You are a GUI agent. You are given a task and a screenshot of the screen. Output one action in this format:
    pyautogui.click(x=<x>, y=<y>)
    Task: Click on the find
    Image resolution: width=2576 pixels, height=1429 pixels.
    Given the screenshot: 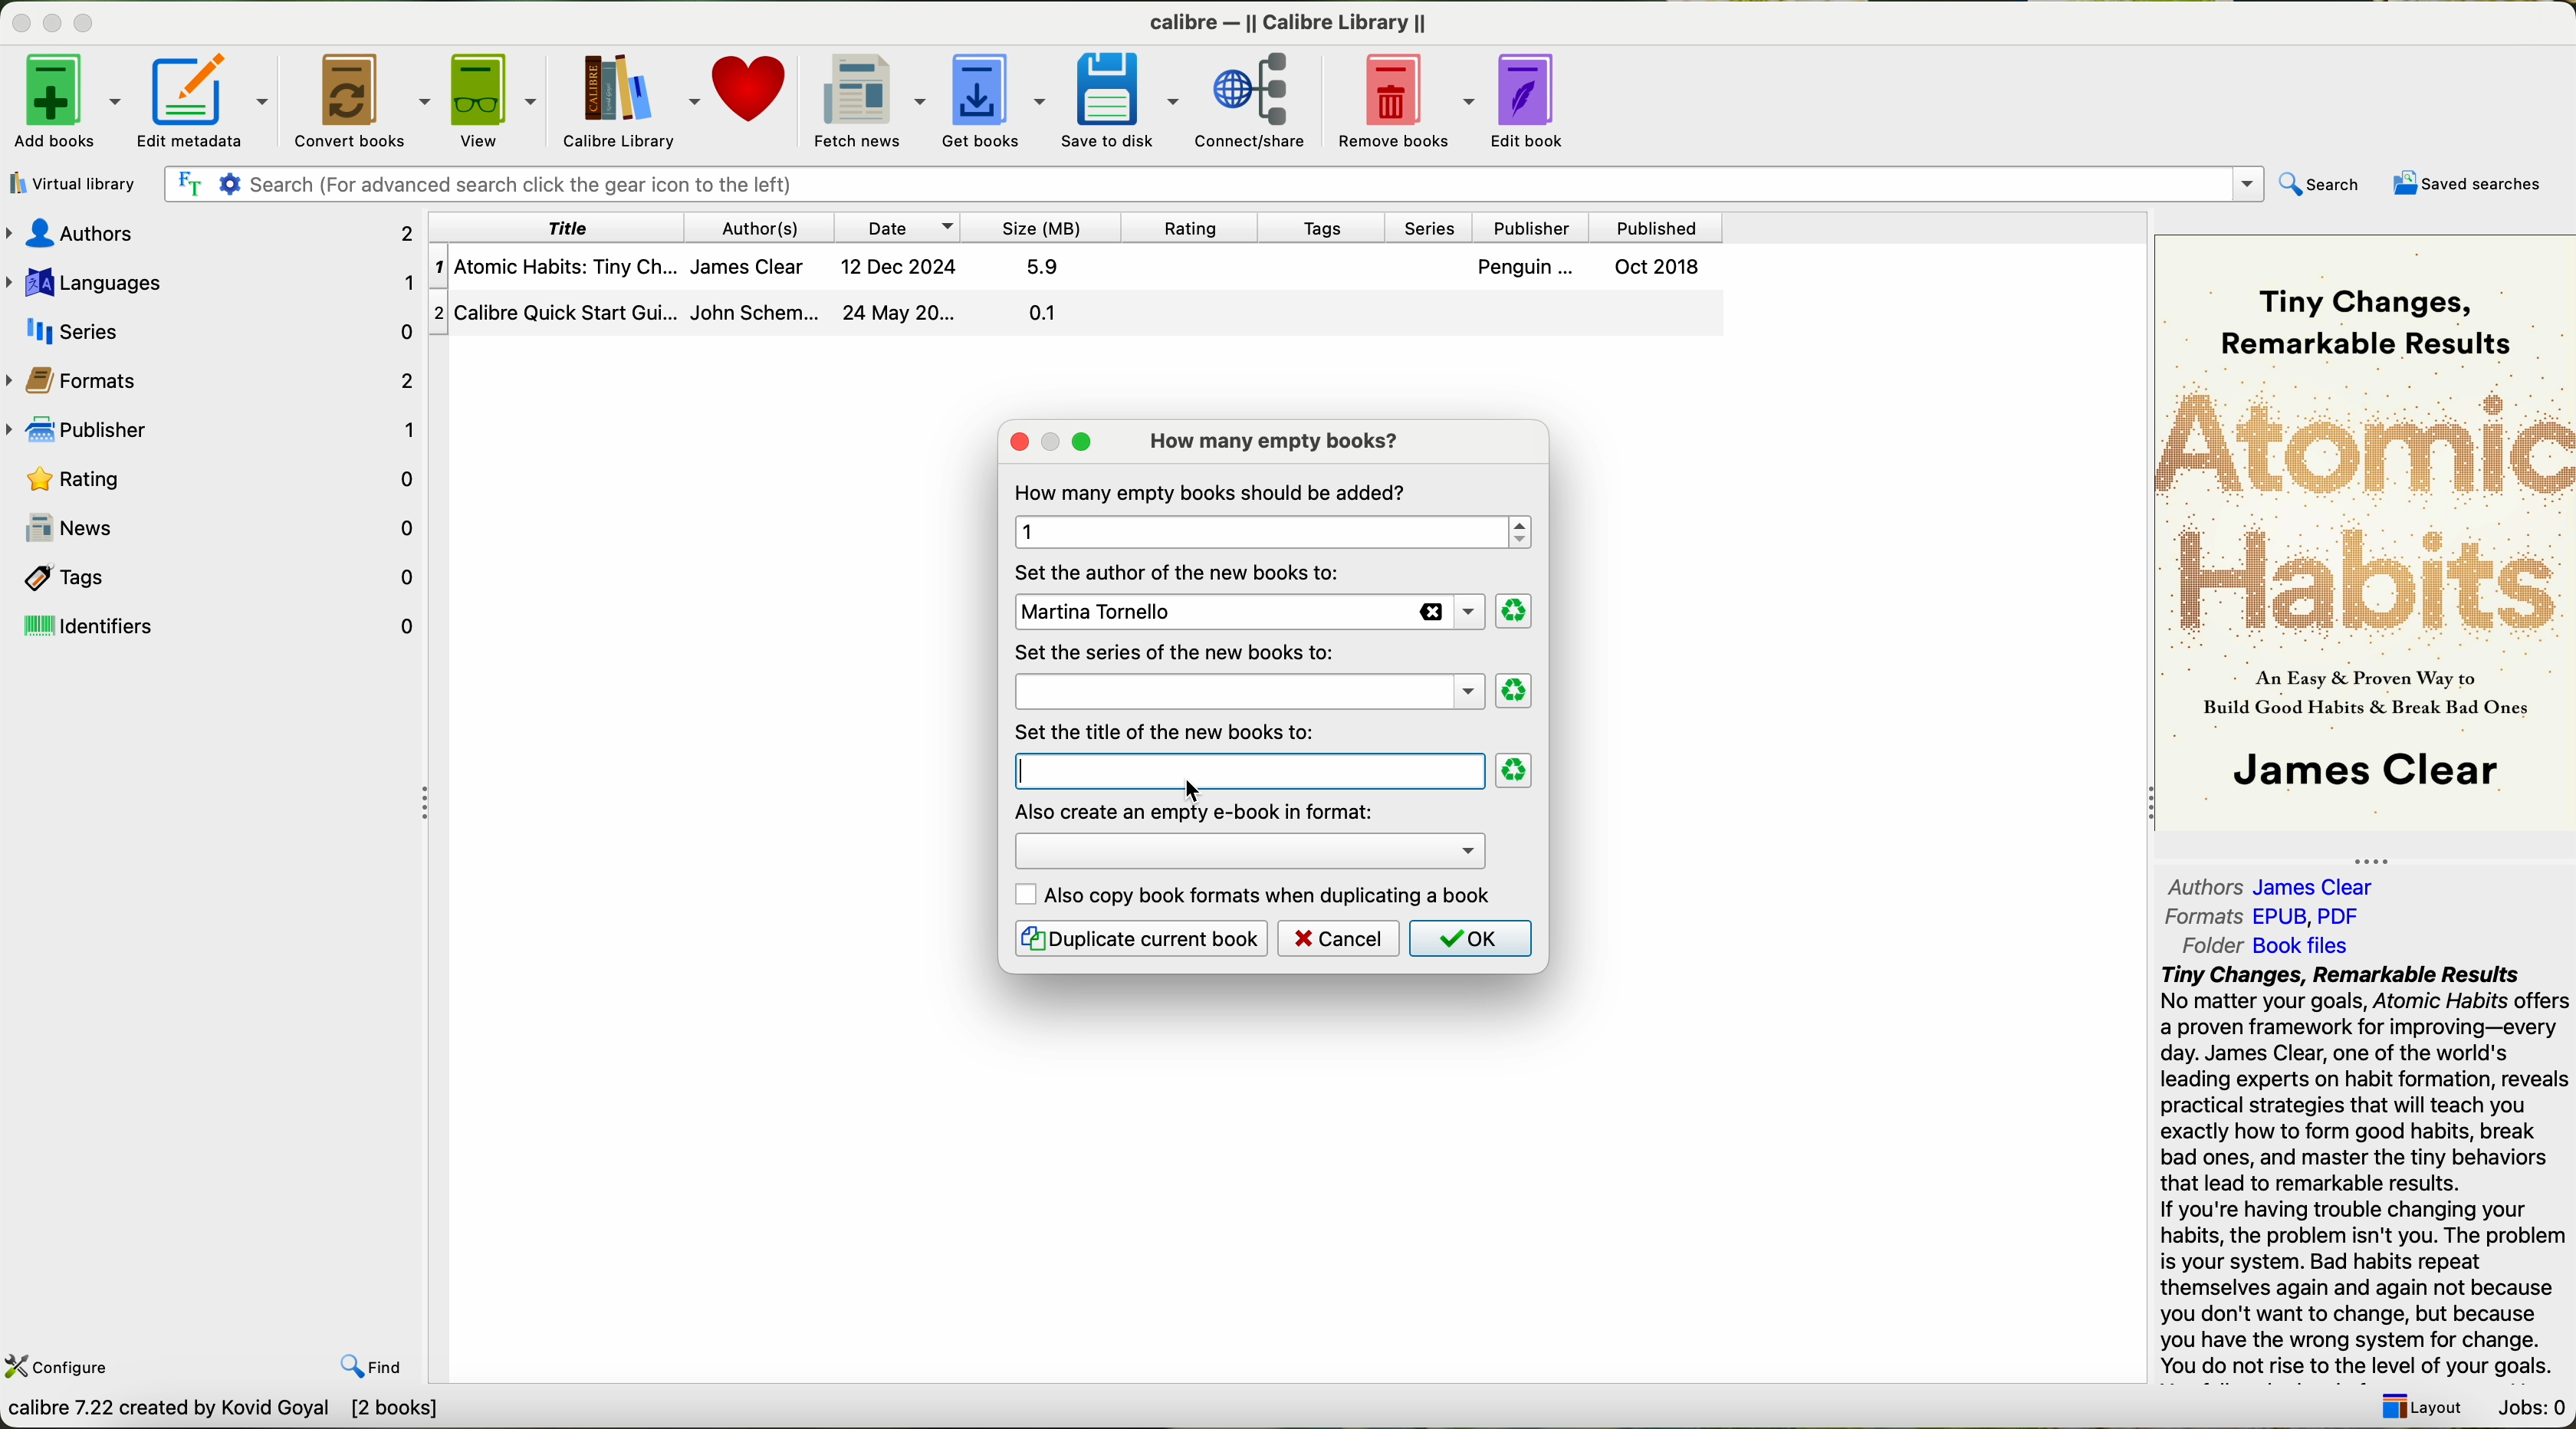 What is the action you would take?
    pyautogui.click(x=373, y=1369)
    